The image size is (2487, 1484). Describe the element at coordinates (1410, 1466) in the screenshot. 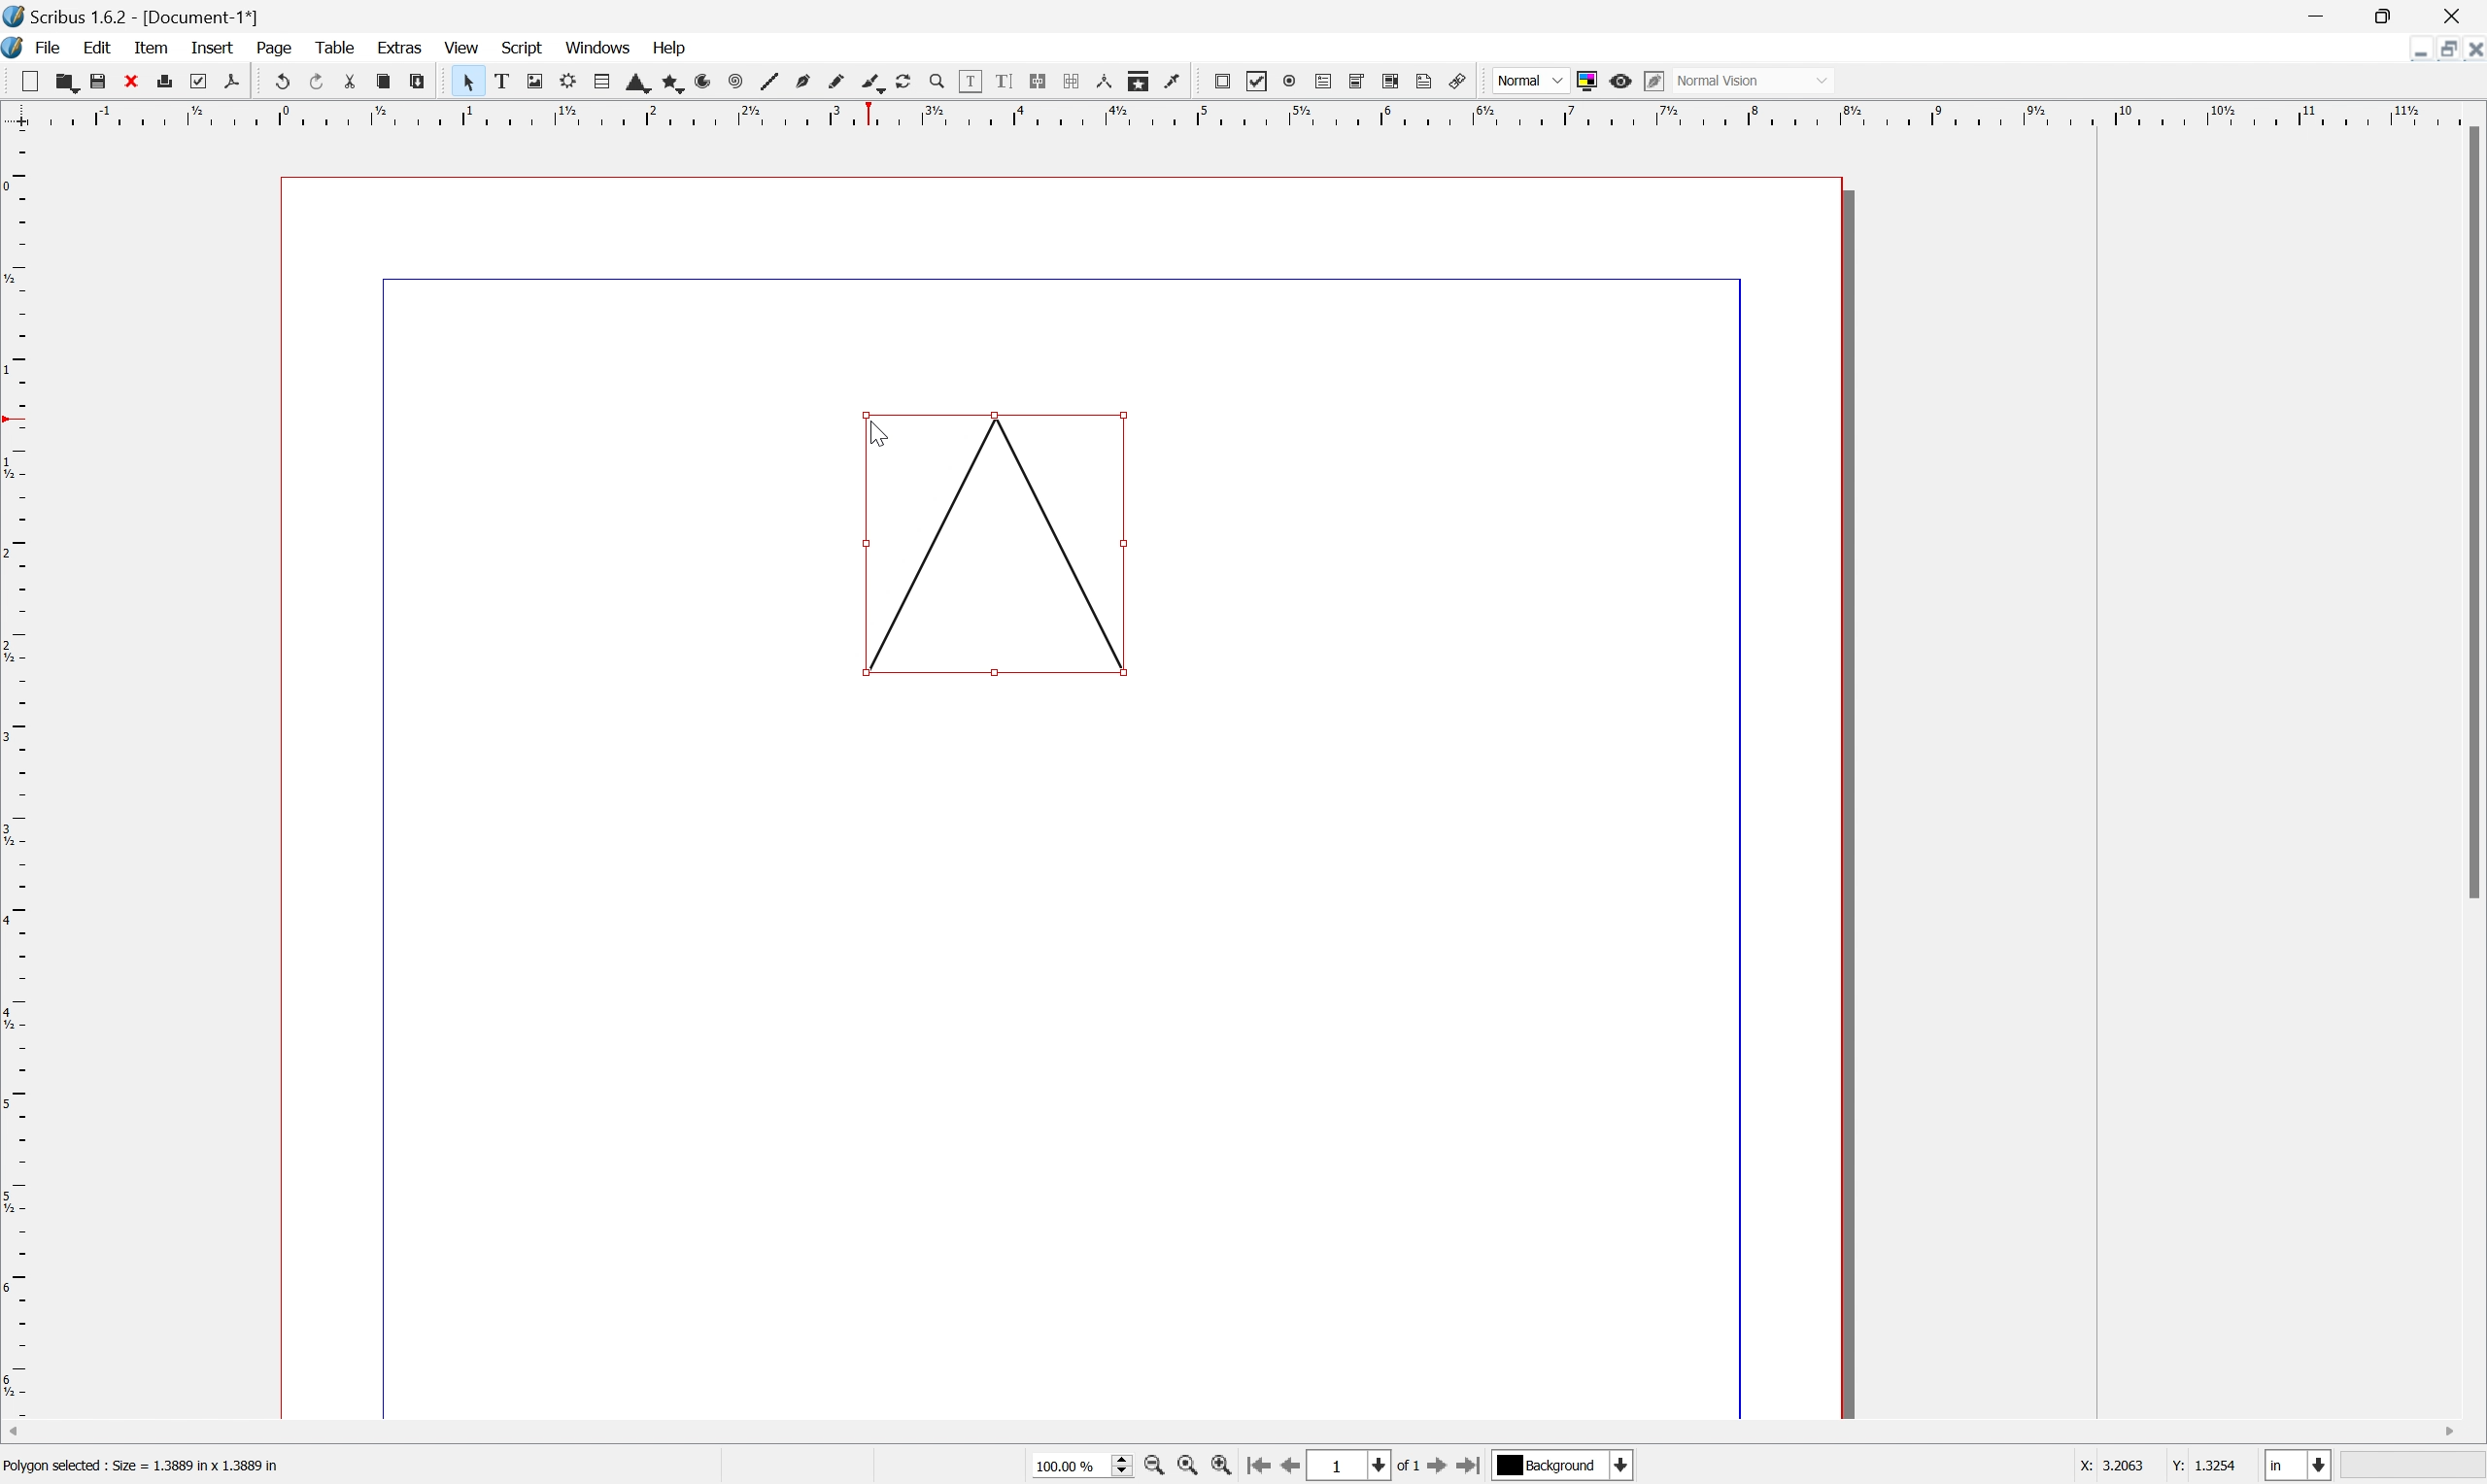

I see `of 1` at that location.